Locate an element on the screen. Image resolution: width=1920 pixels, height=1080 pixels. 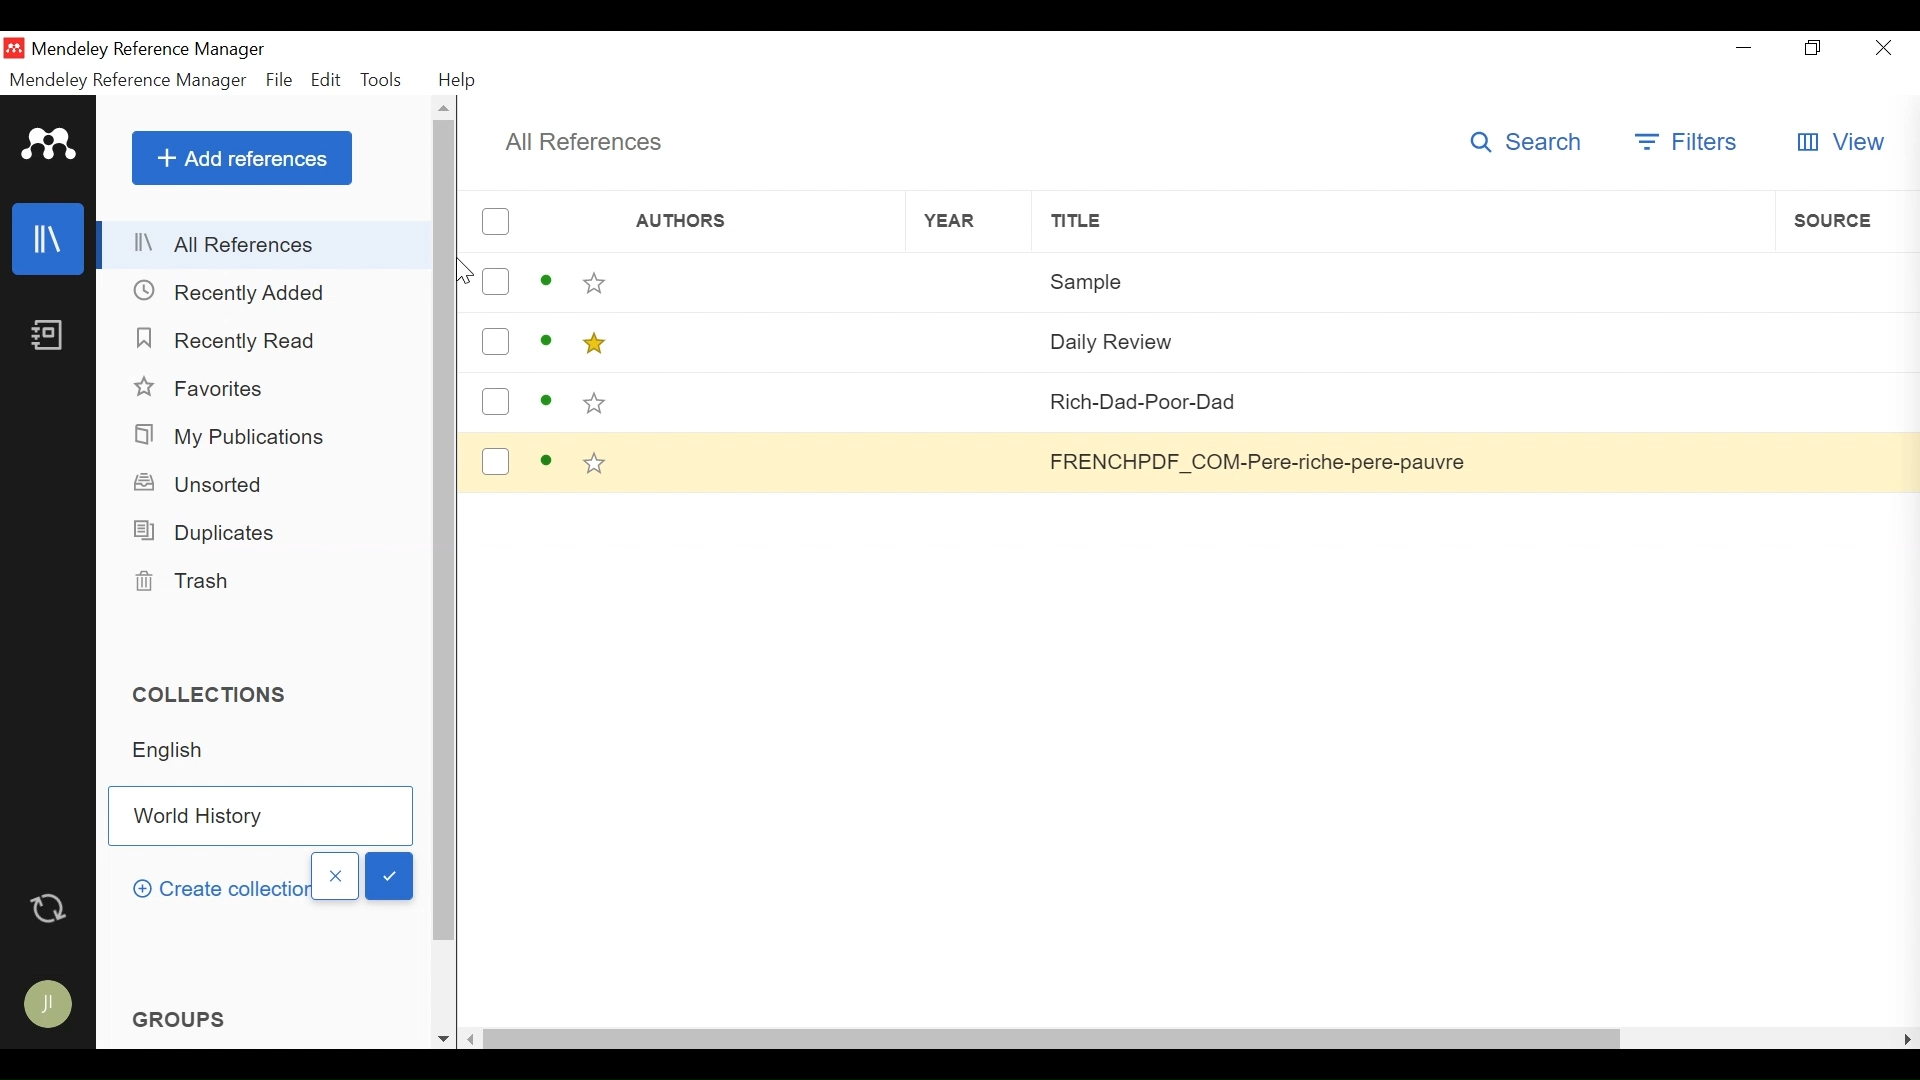
minimize is located at coordinates (1748, 47).